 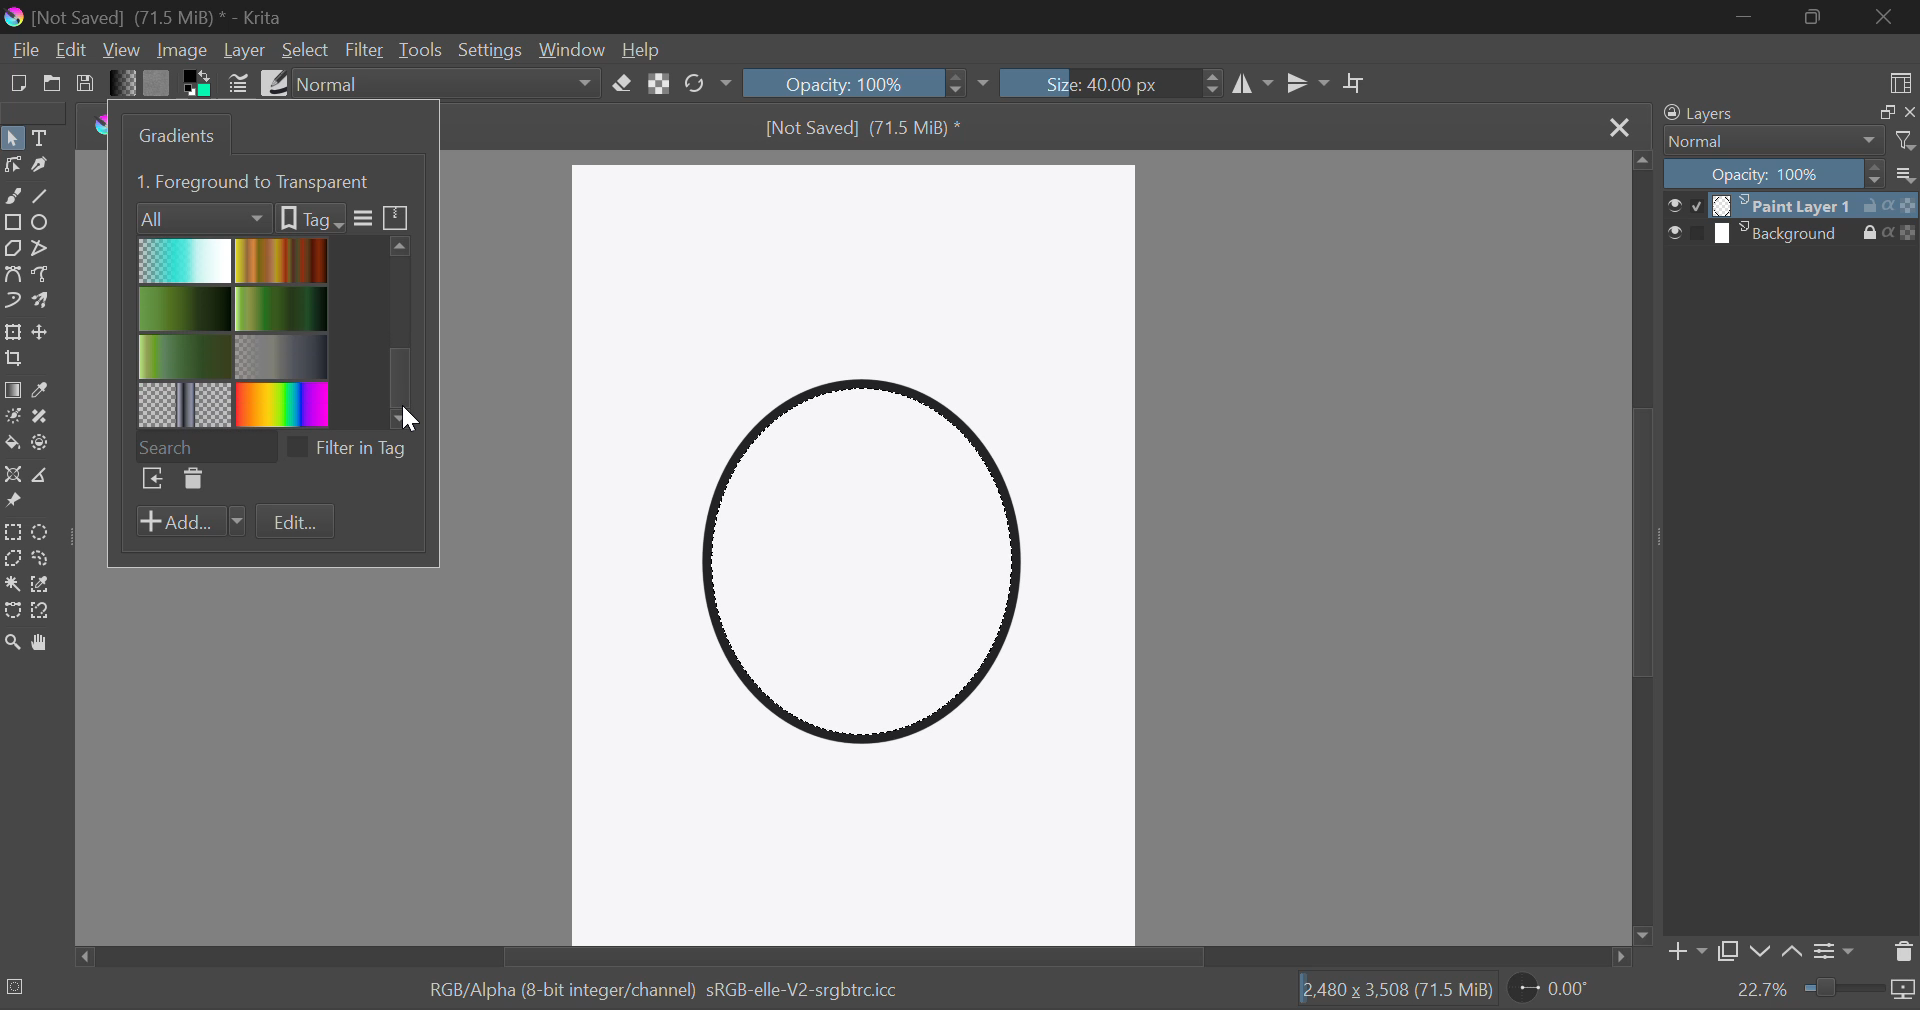 I want to click on Polygon, so click(x=14, y=250).